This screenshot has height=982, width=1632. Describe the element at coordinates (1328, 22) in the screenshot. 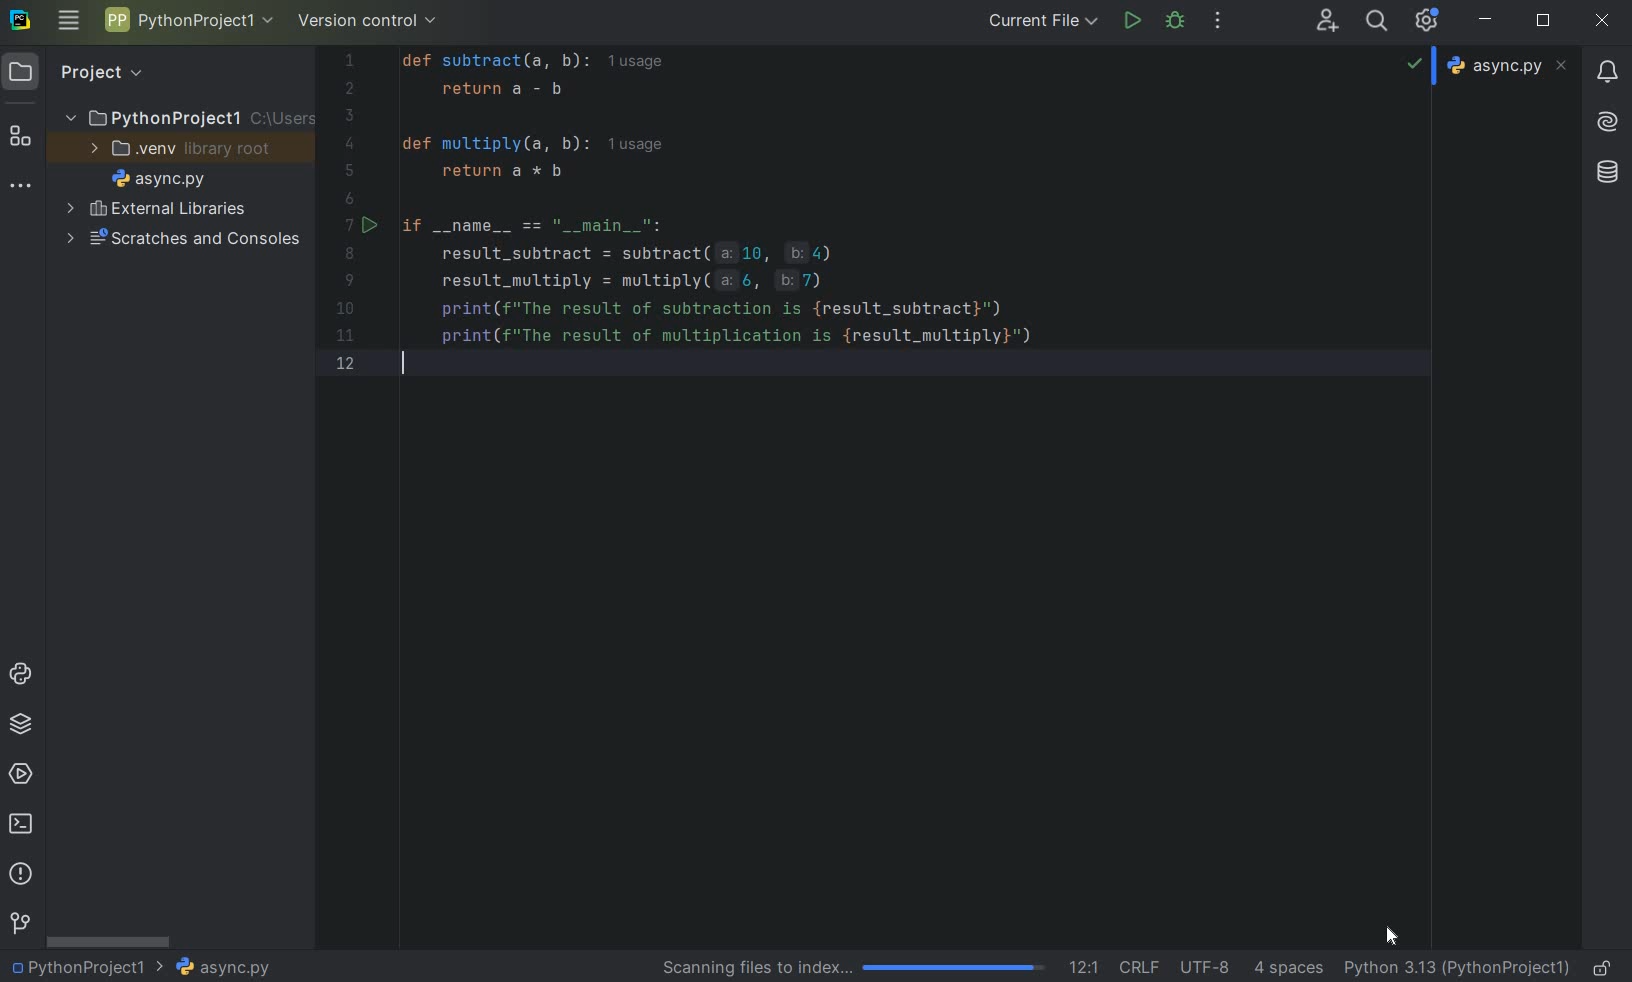

I see `code with me` at that location.